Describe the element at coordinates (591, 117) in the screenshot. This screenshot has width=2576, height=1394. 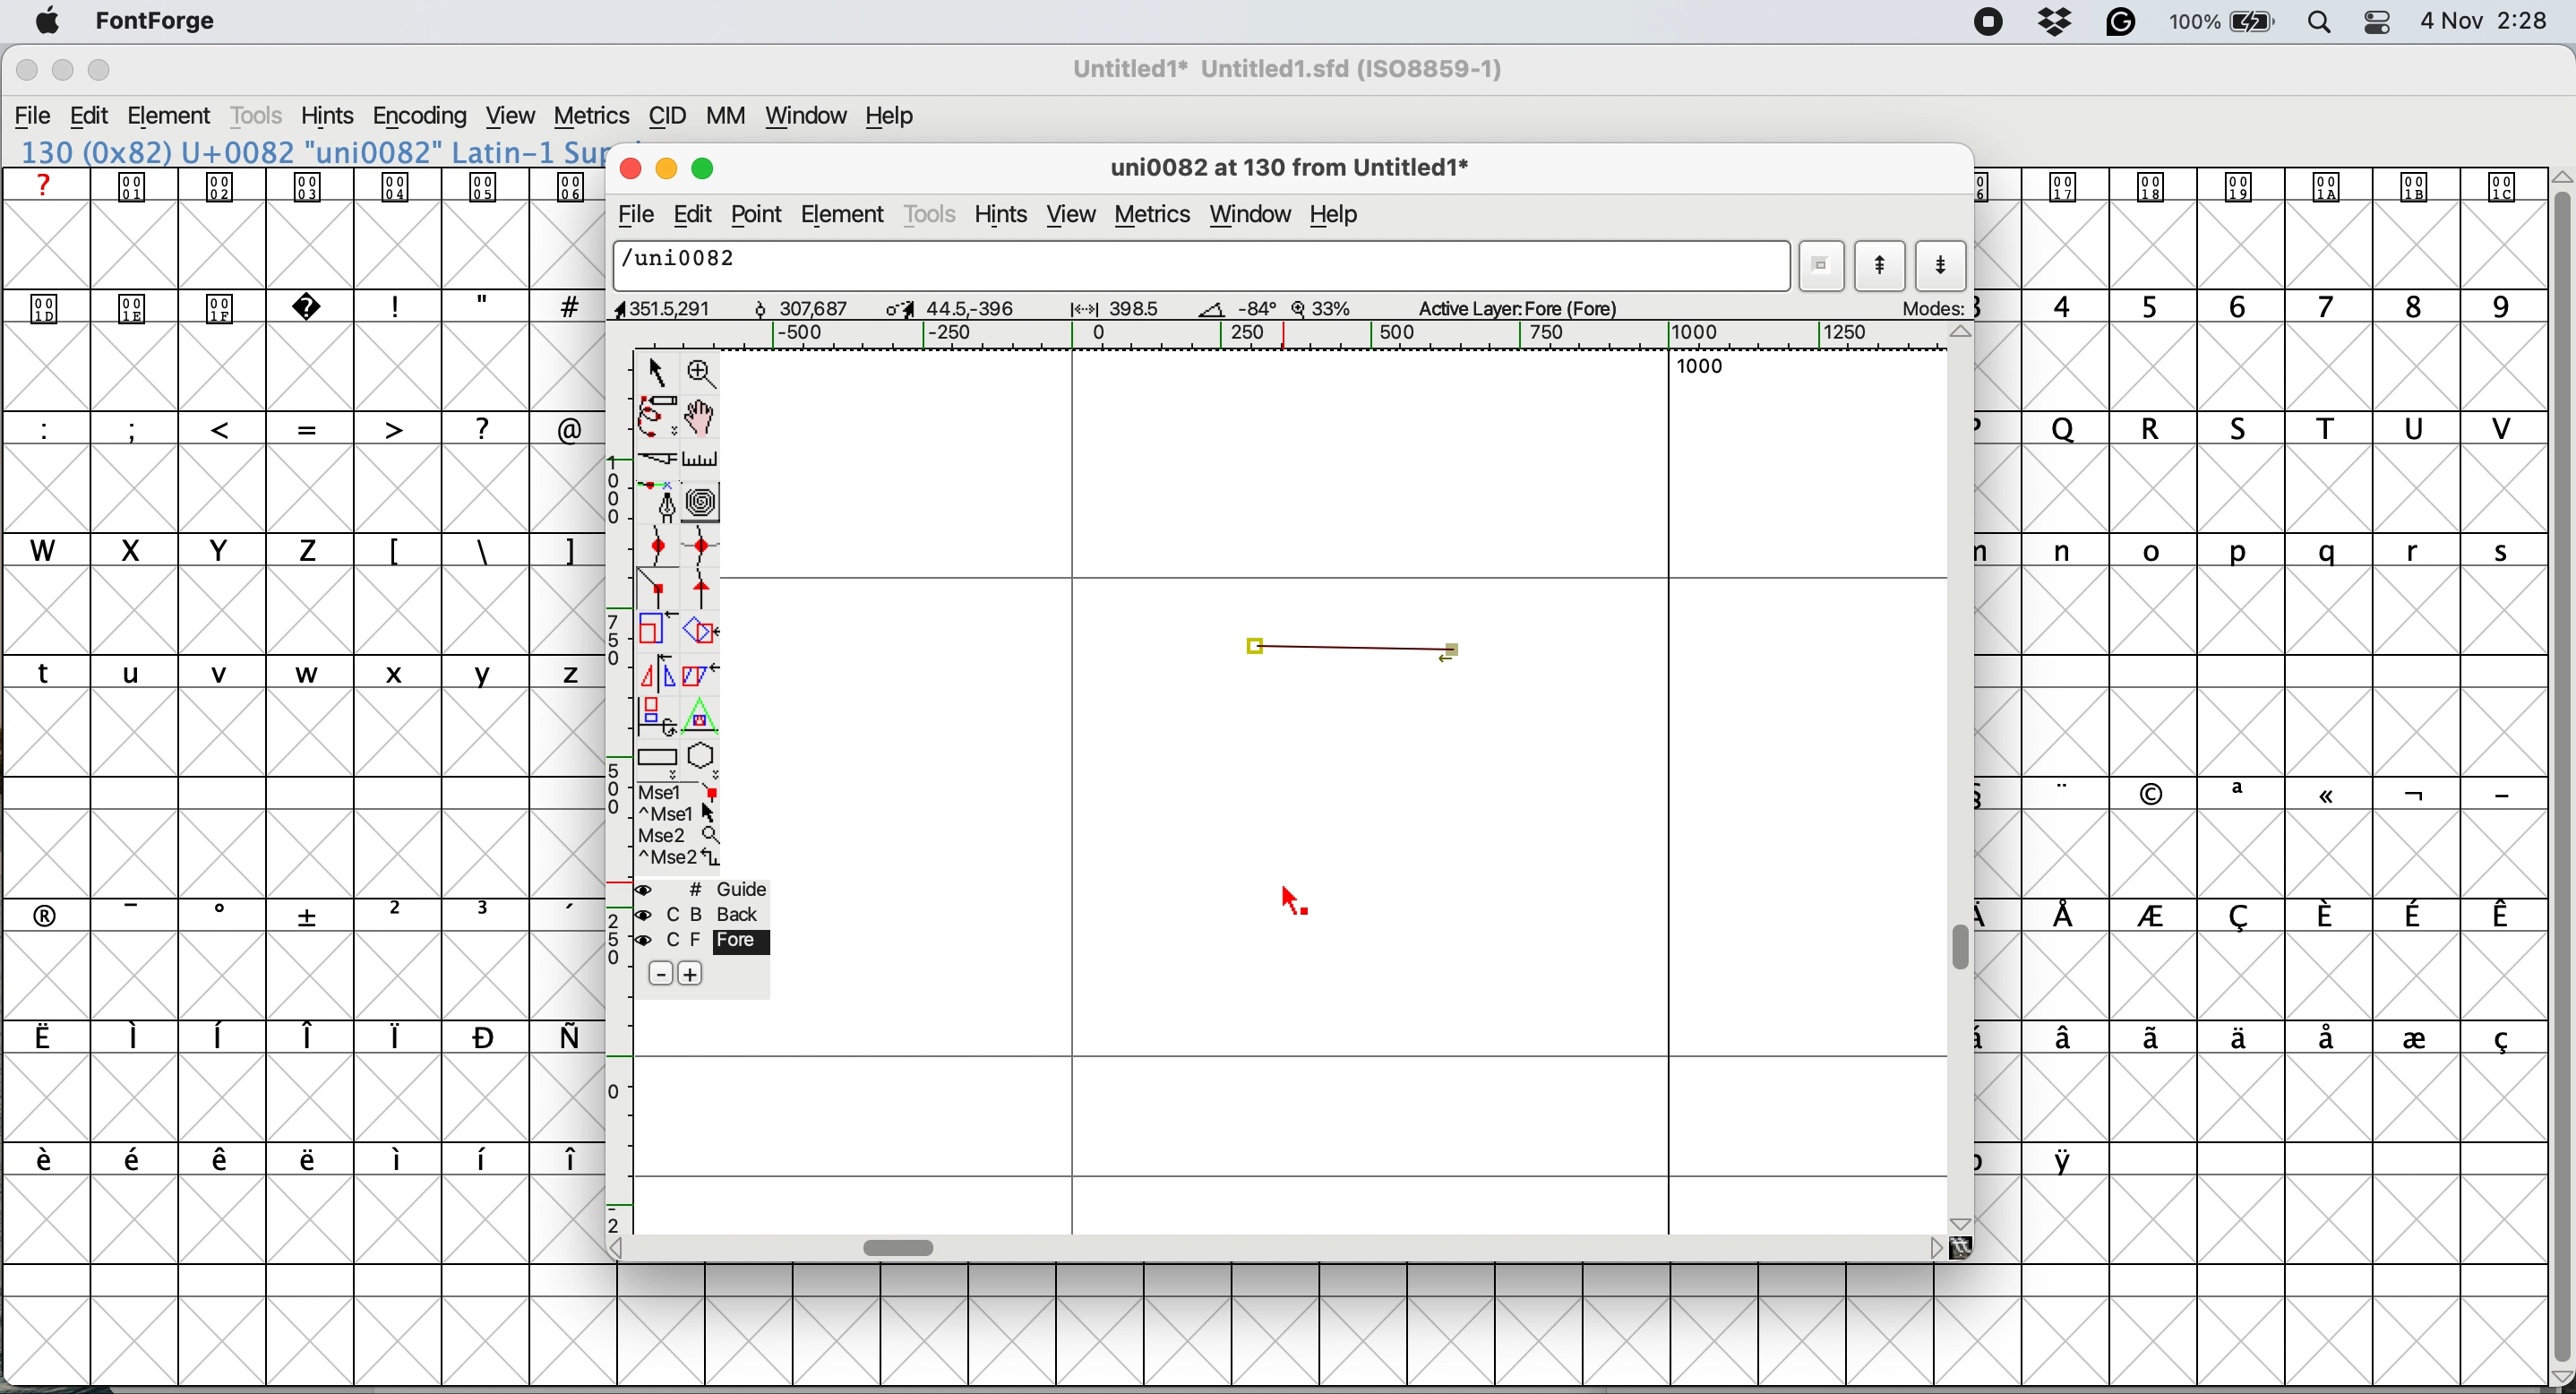
I see `metrics` at that location.